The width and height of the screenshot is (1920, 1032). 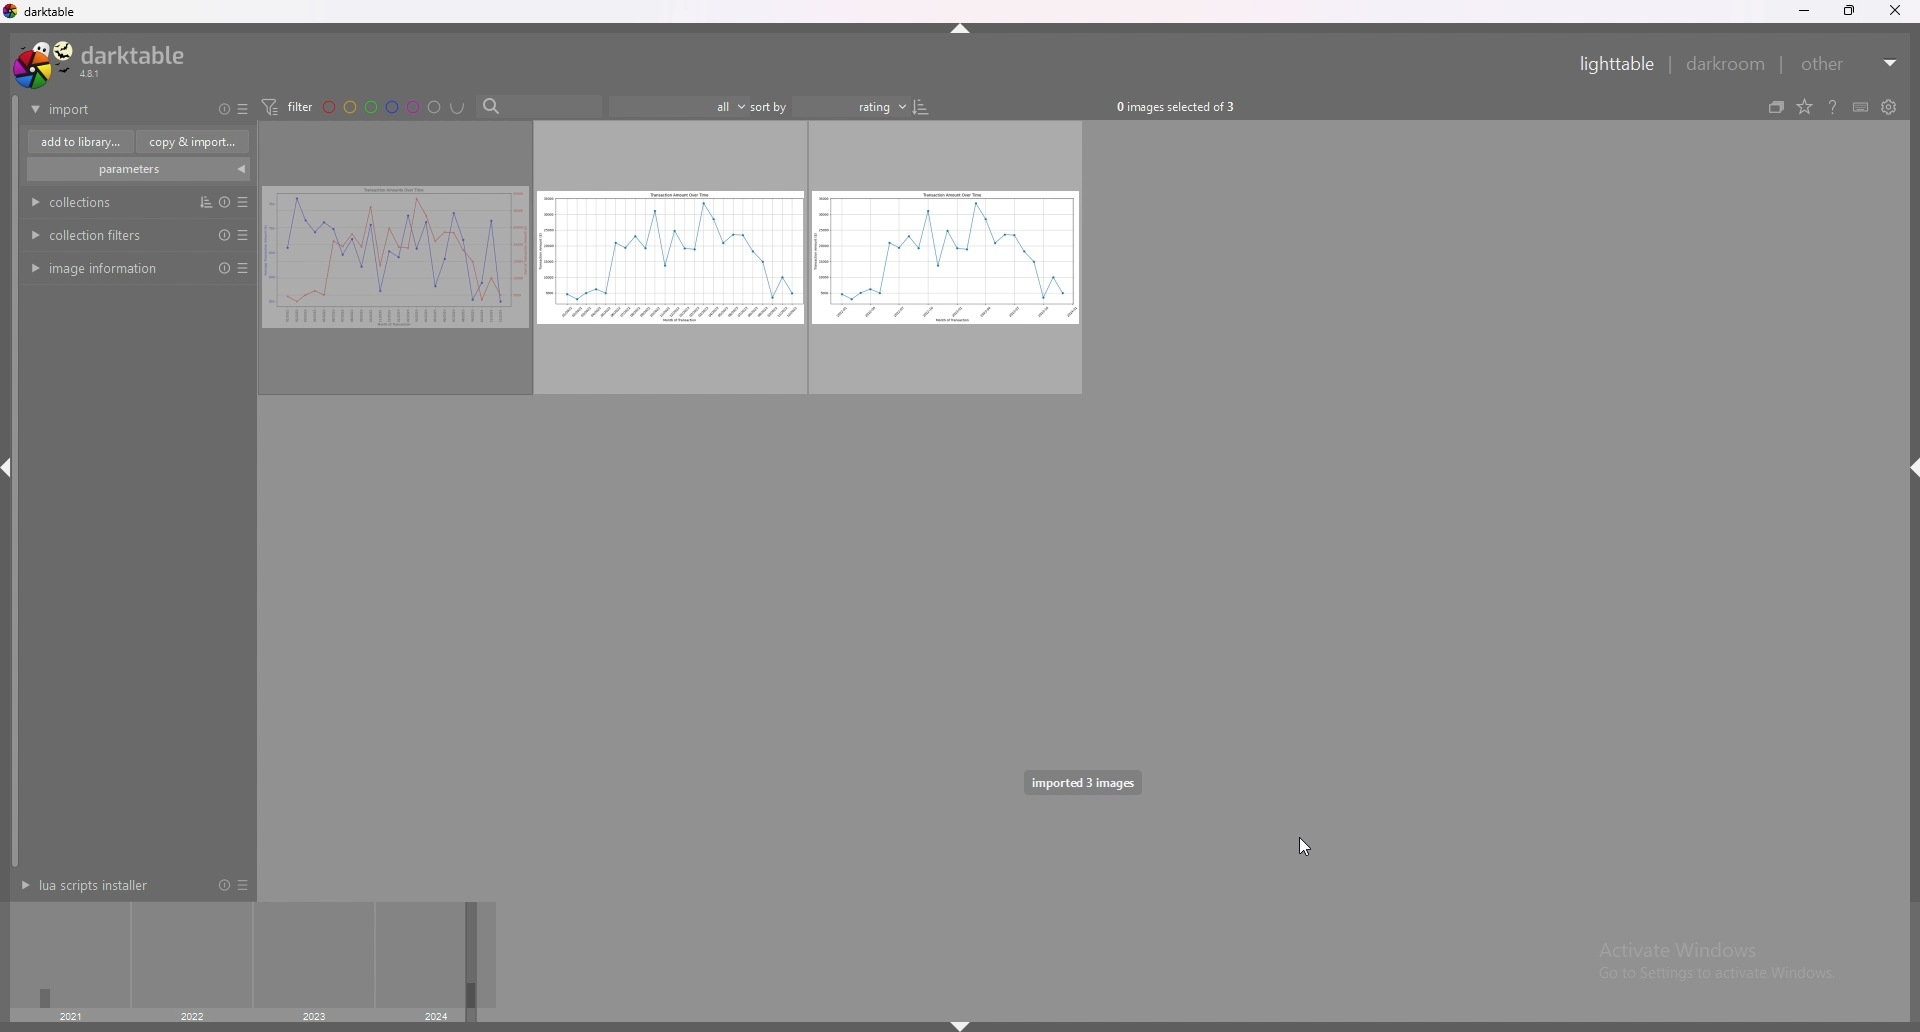 What do you see at coordinates (98, 109) in the screenshot?
I see `import` at bounding box center [98, 109].